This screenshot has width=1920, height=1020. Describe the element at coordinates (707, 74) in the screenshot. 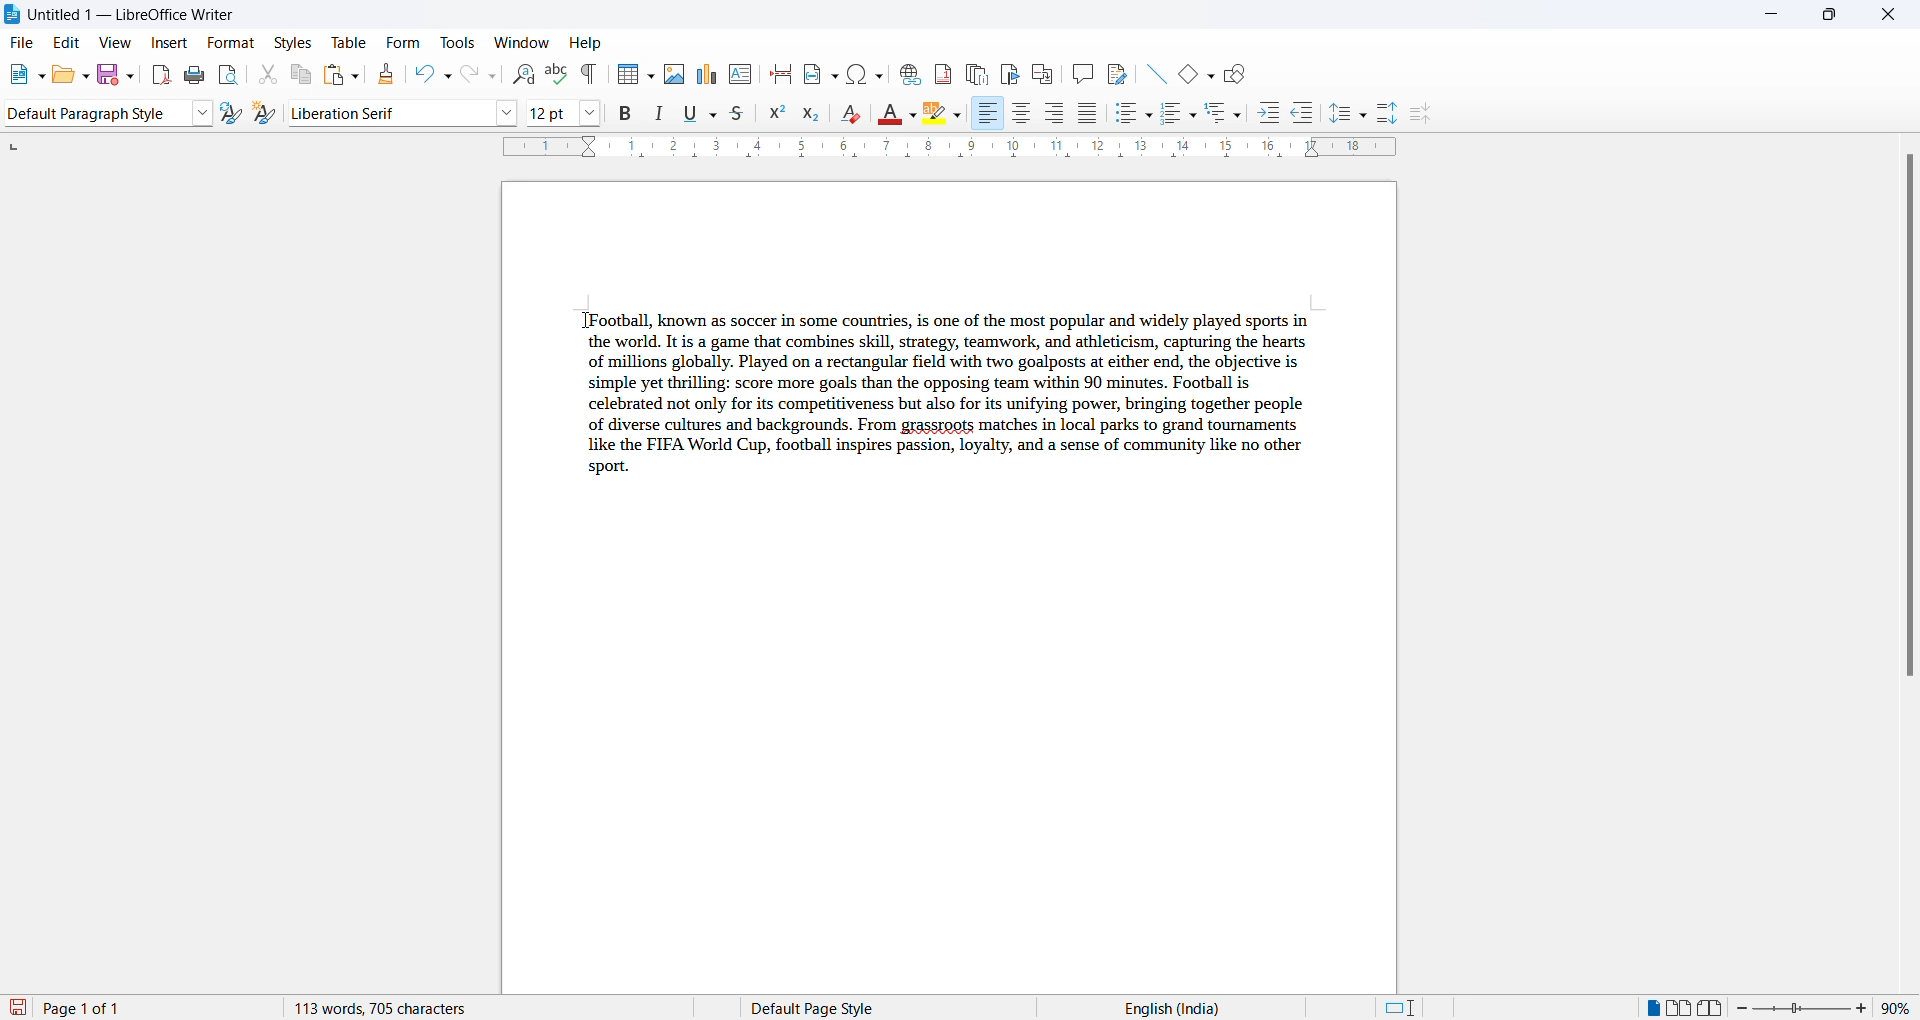

I see `insert charts` at that location.